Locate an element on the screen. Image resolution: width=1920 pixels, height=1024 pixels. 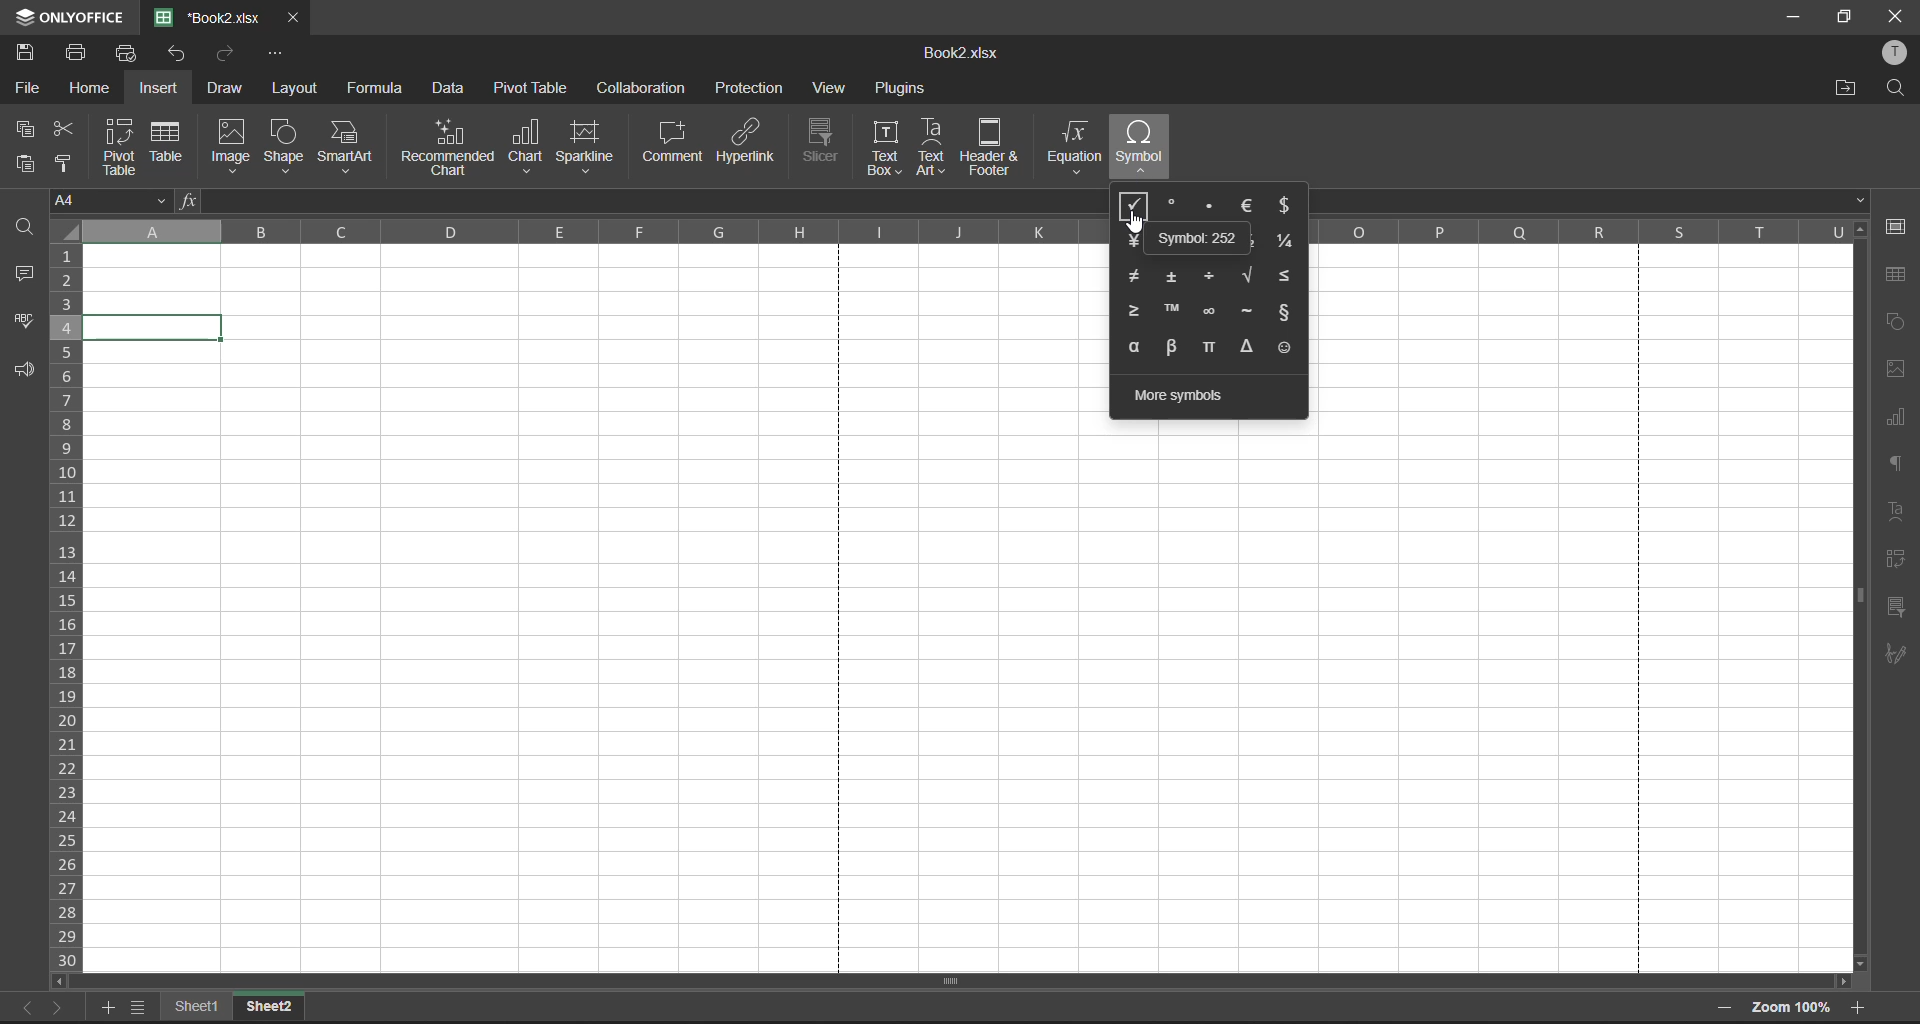
ONLYOFFICE is located at coordinates (89, 18).